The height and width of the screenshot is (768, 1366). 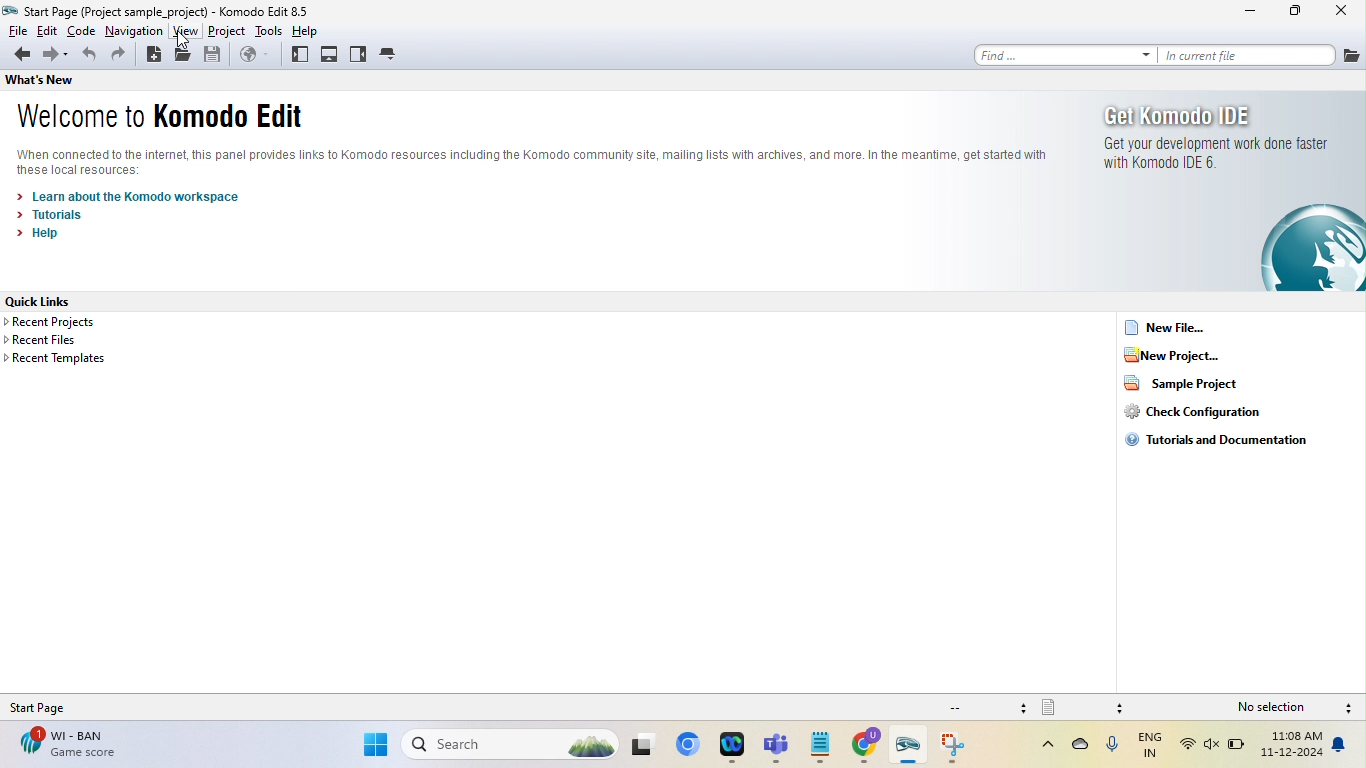 What do you see at coordinates (1296, 12) in the screenshot?
I see `maximize` at bounding box center [1296, 12].